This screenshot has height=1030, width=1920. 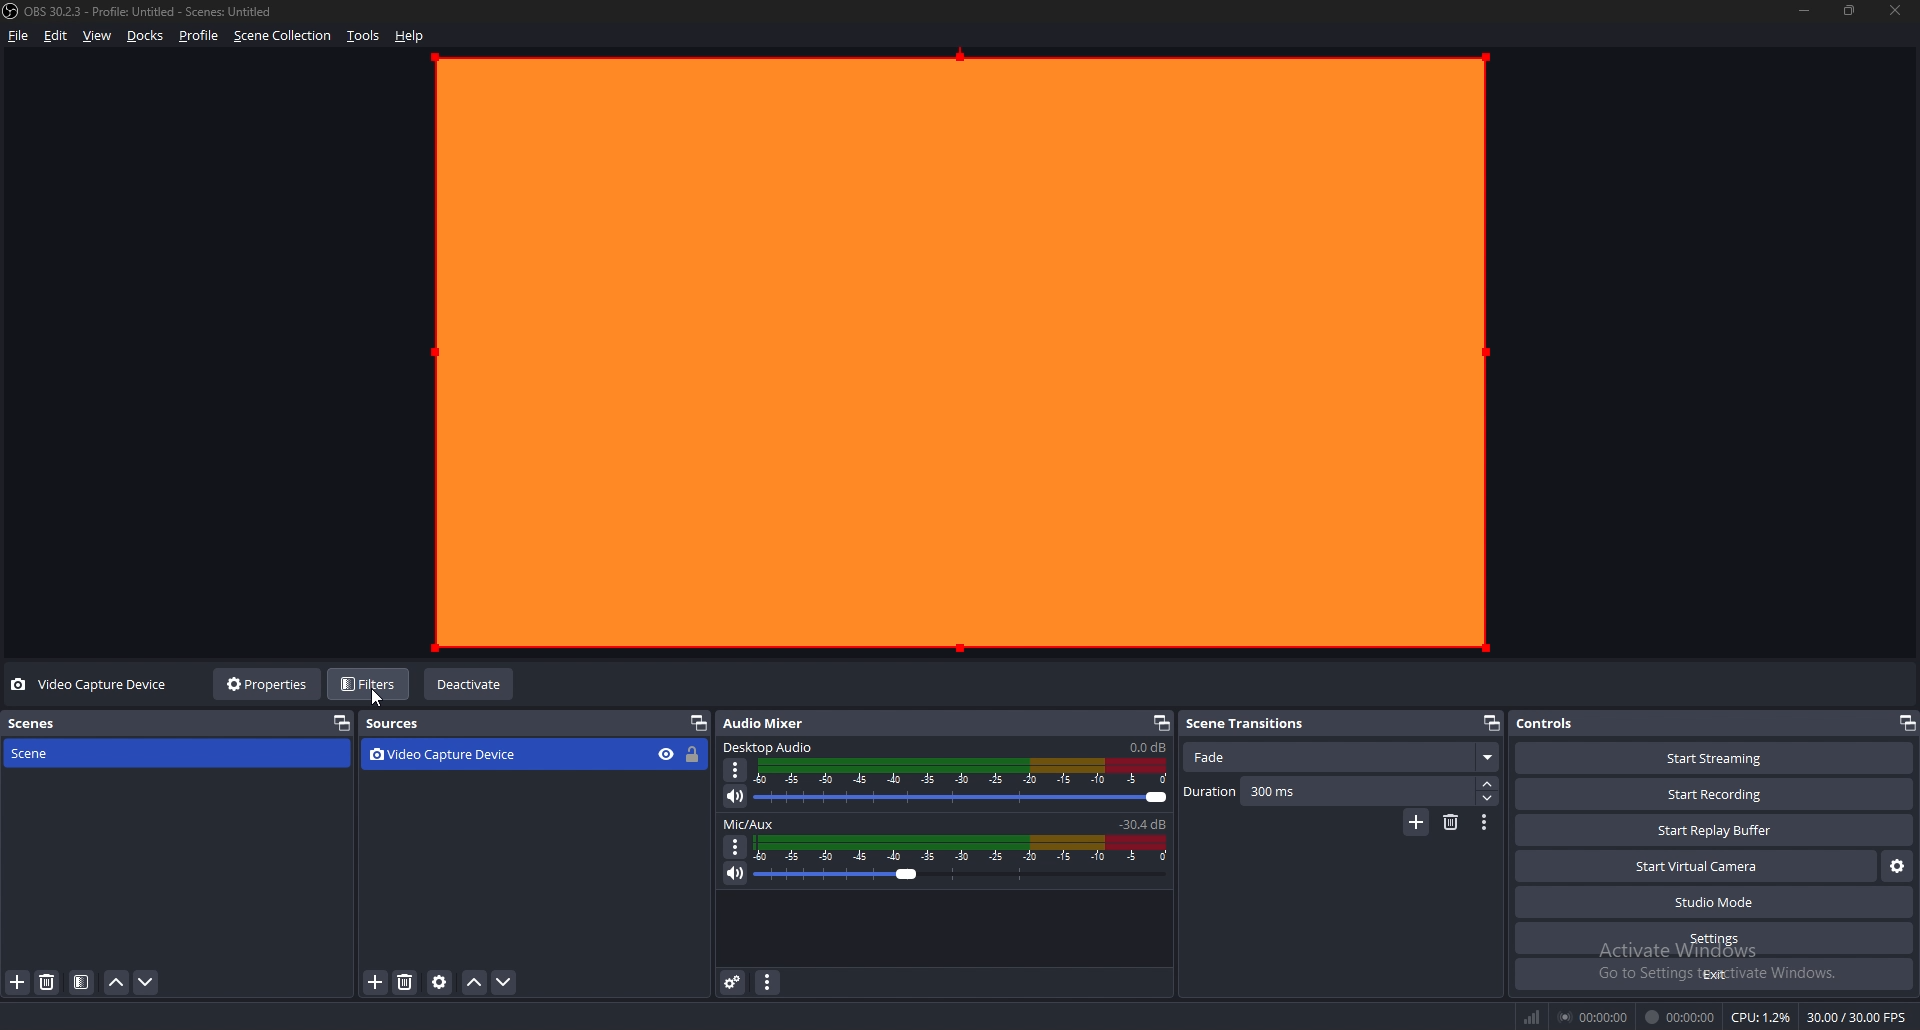 What do you see at coordinates (734, 982) in the screenshot?
I see `audio mixer settings` at bounding box center [734, 982].